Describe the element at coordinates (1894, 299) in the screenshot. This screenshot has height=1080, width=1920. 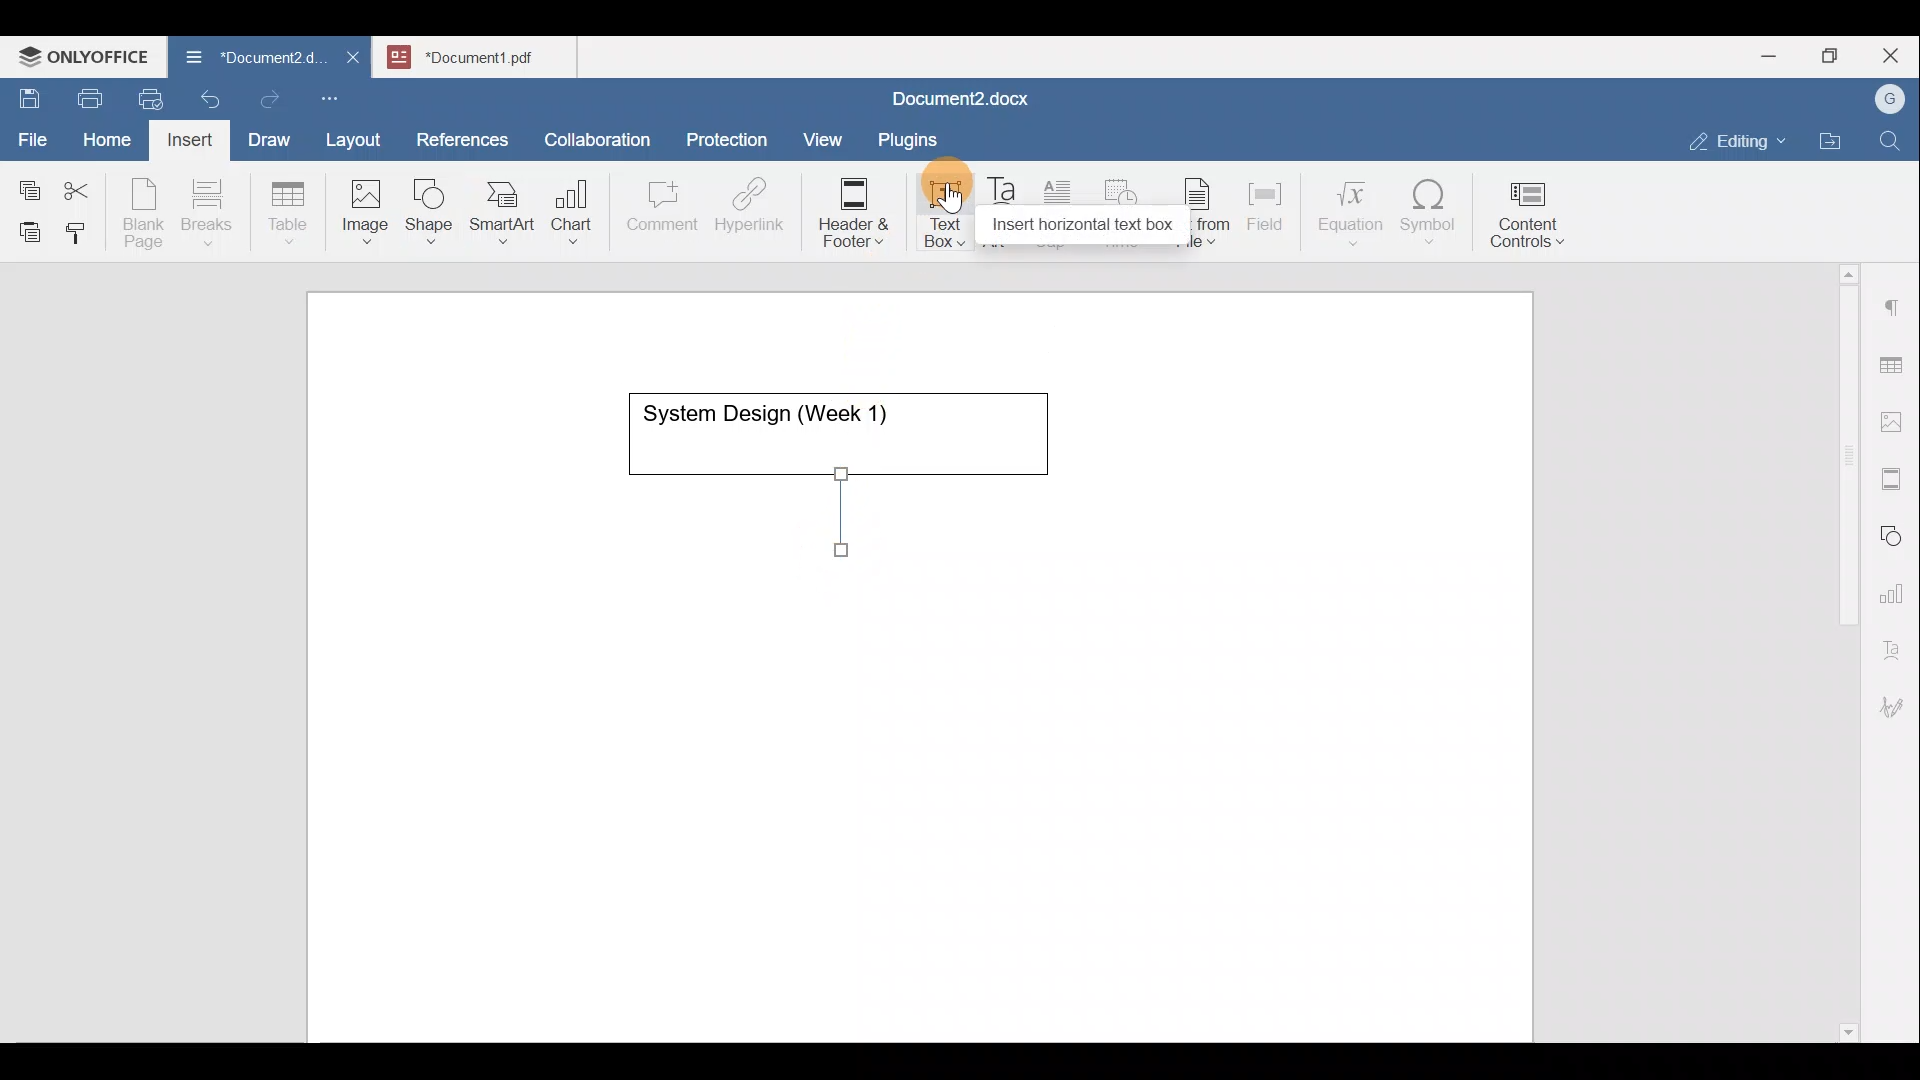
I see `Paragraph settings` at that location.